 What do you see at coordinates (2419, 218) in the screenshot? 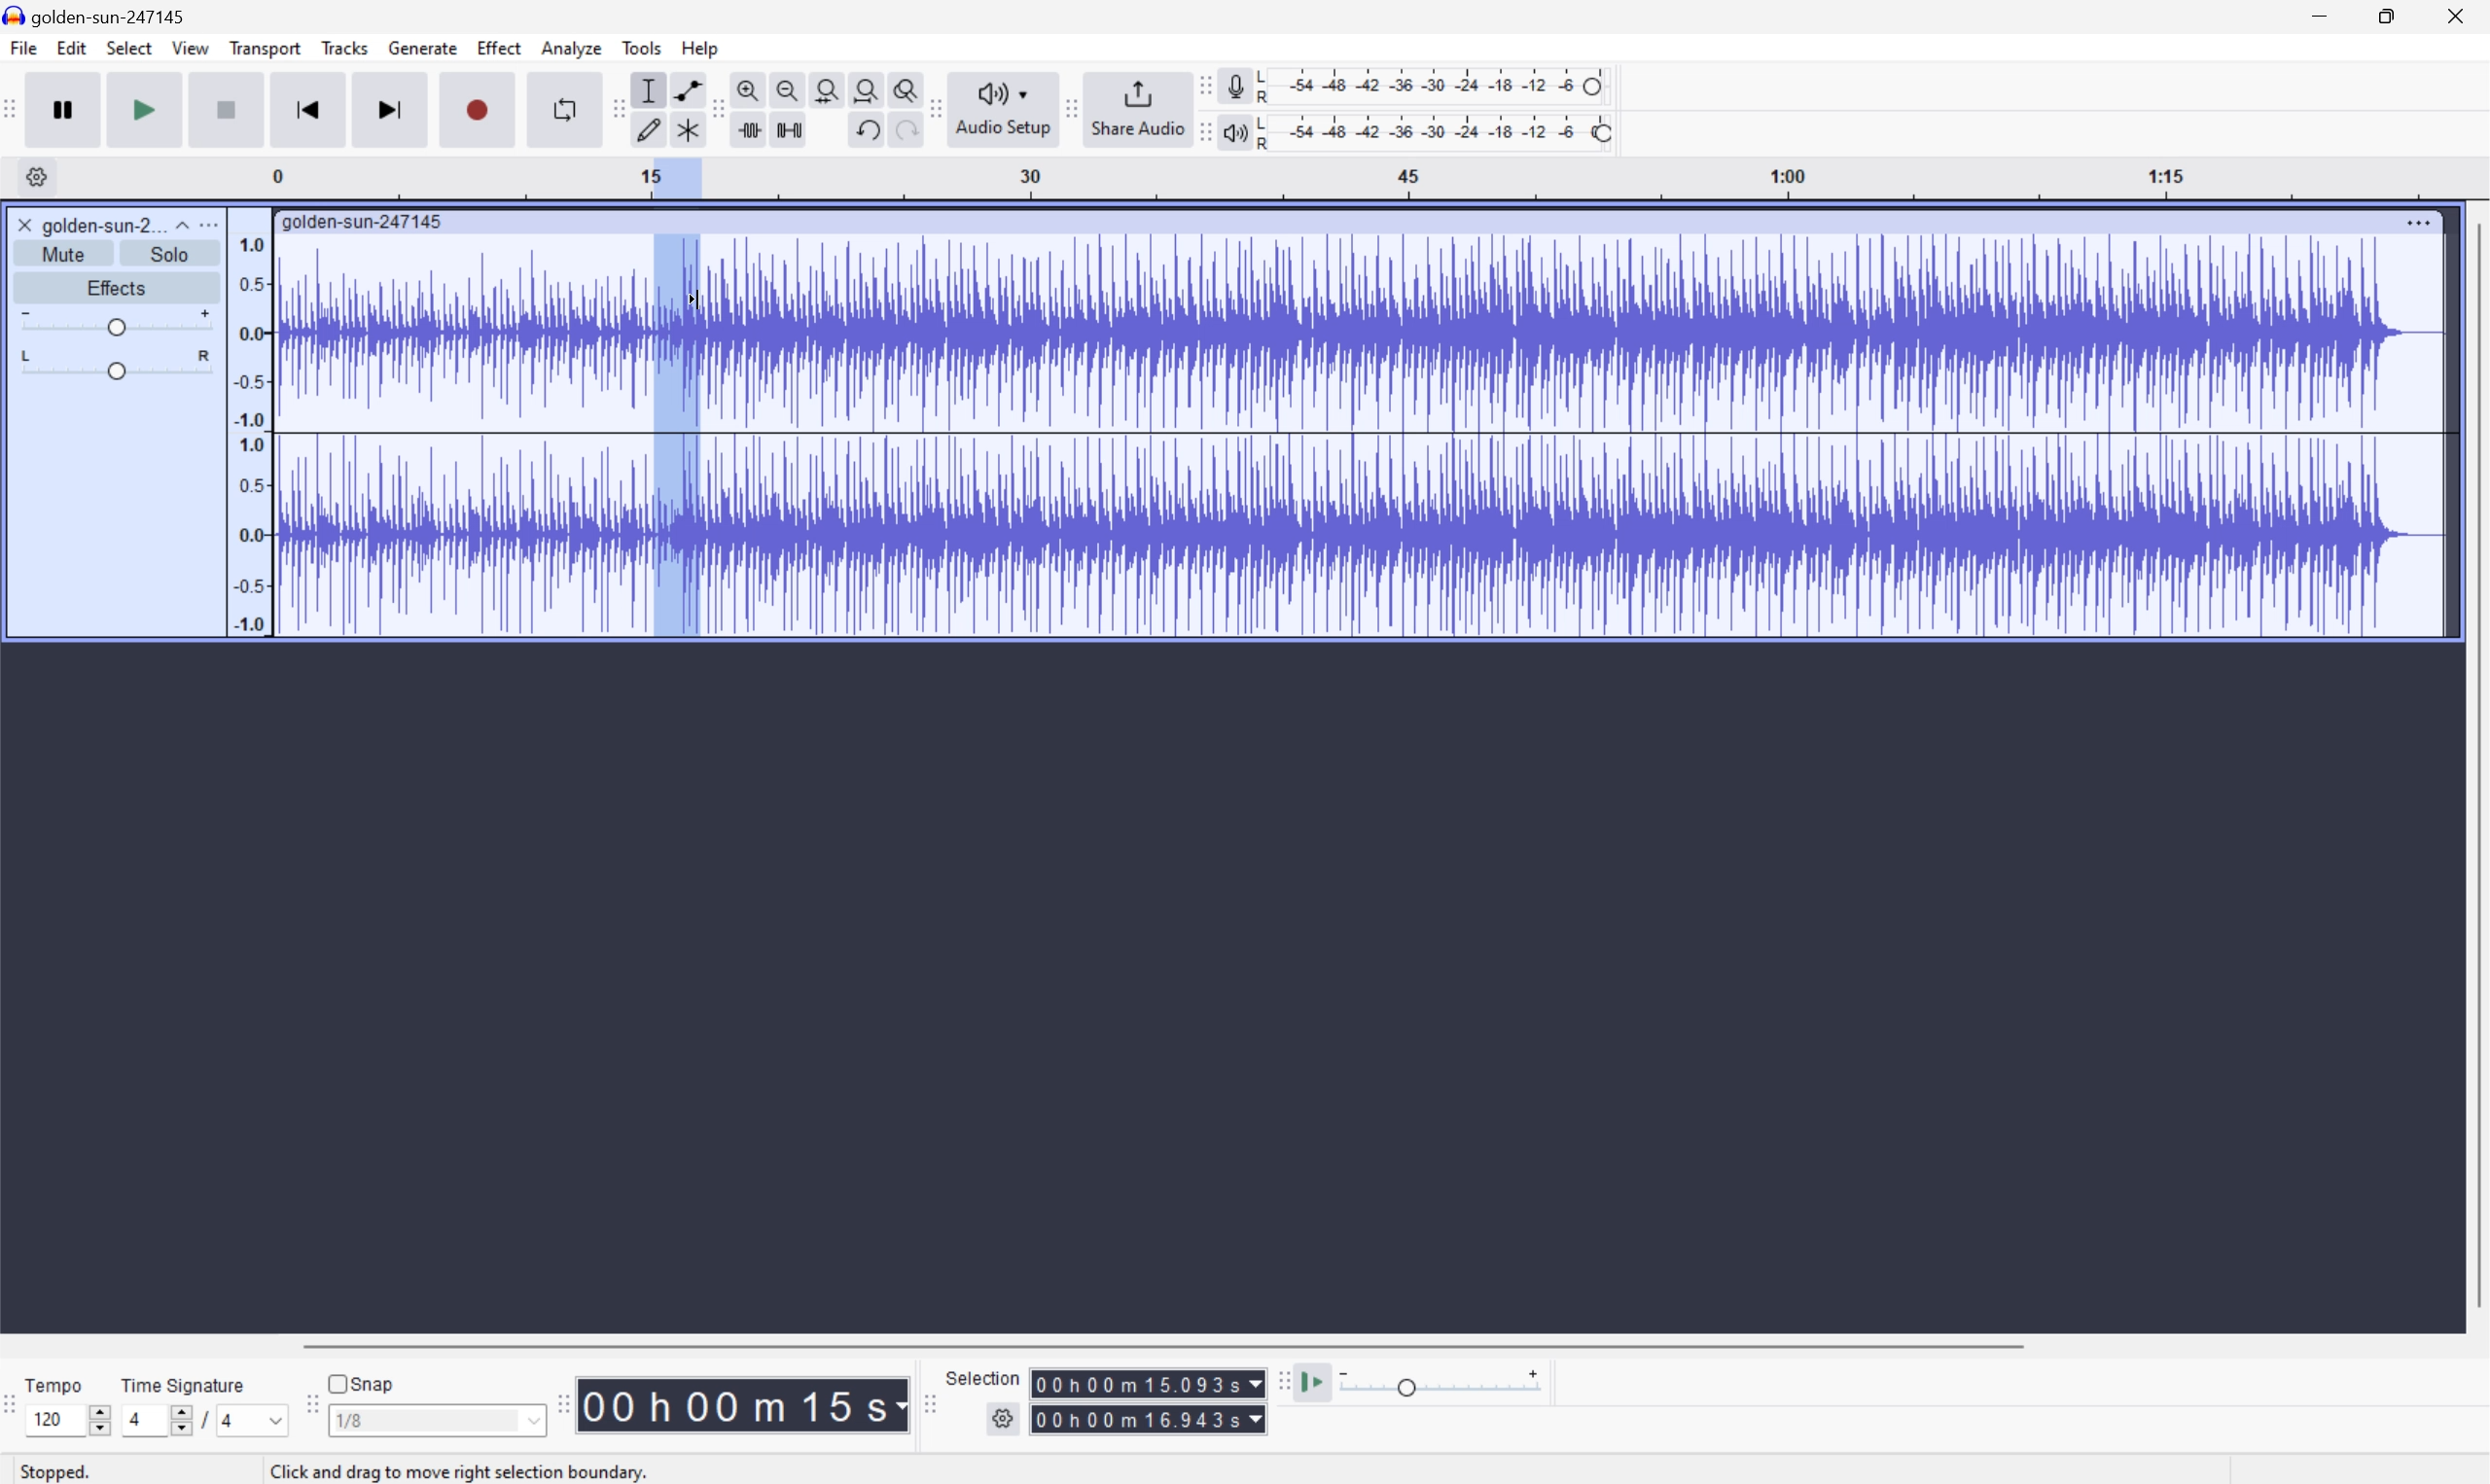
I see `More` at bounding box center [2419, 218].